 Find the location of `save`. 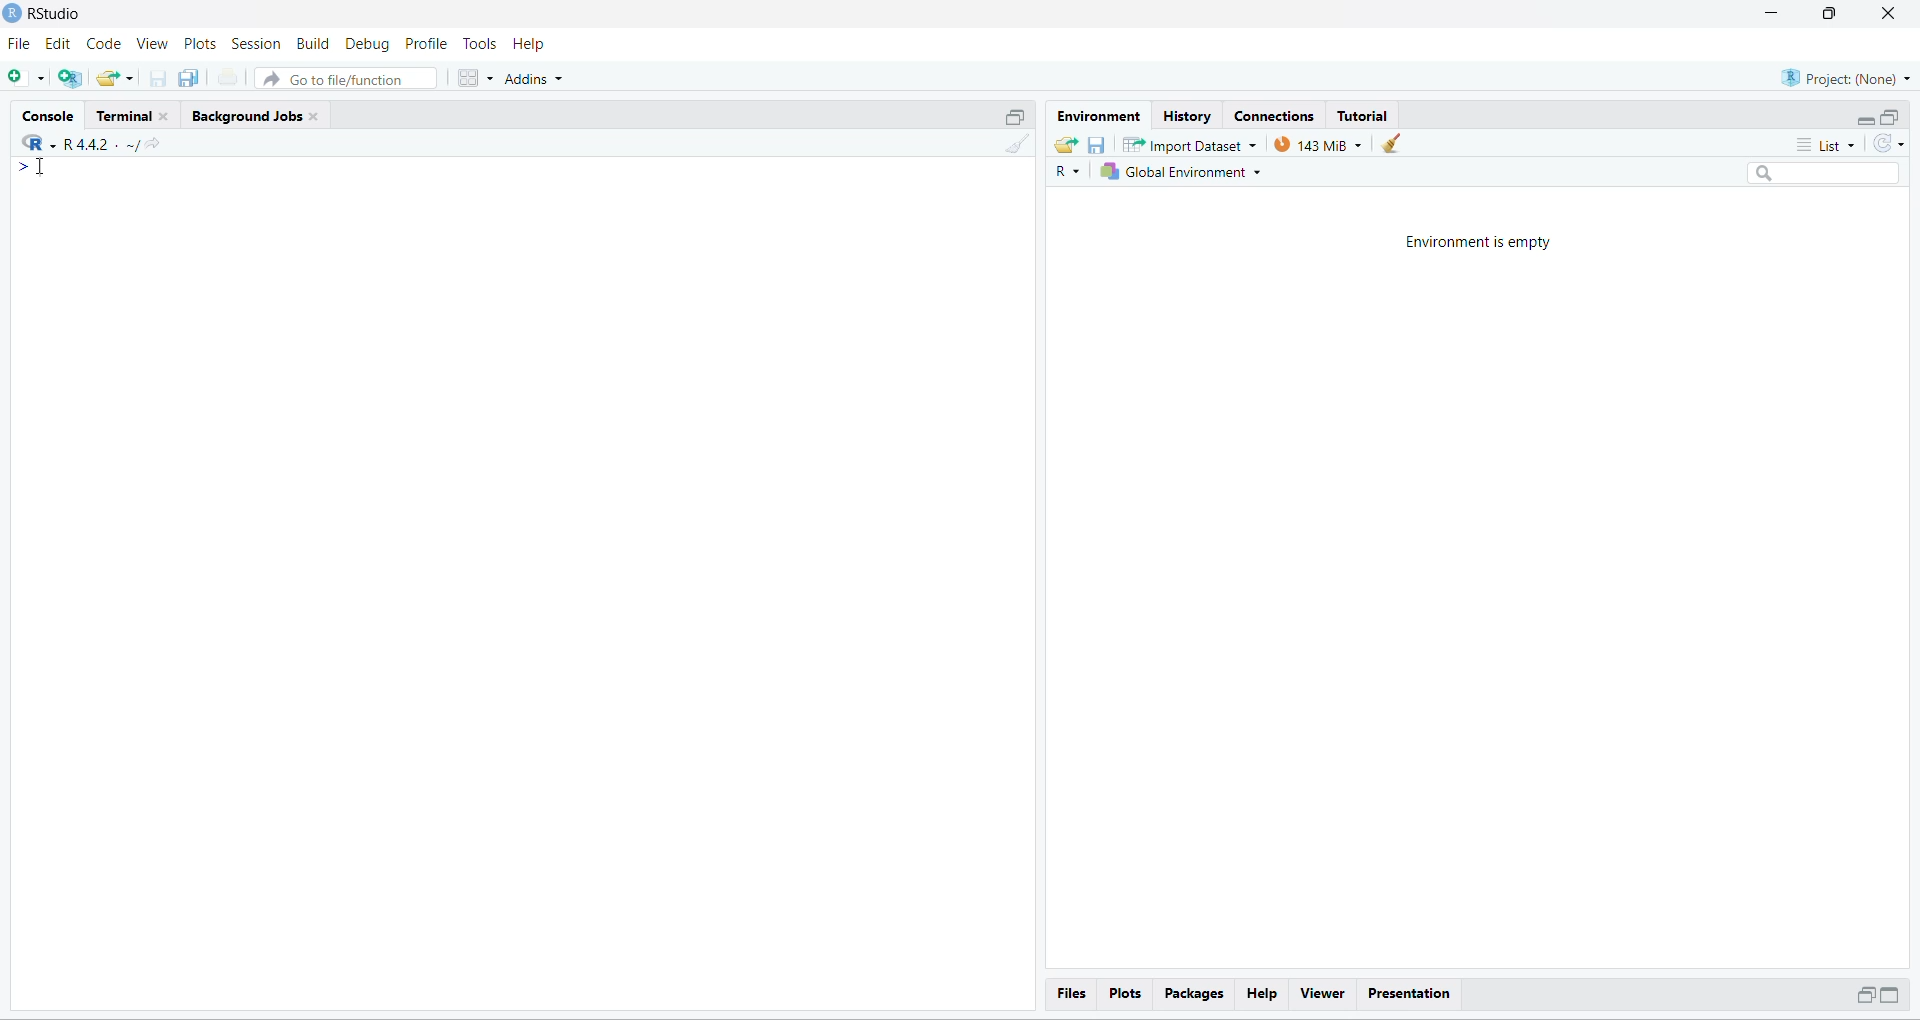

save is located at coordinates (160, 78).